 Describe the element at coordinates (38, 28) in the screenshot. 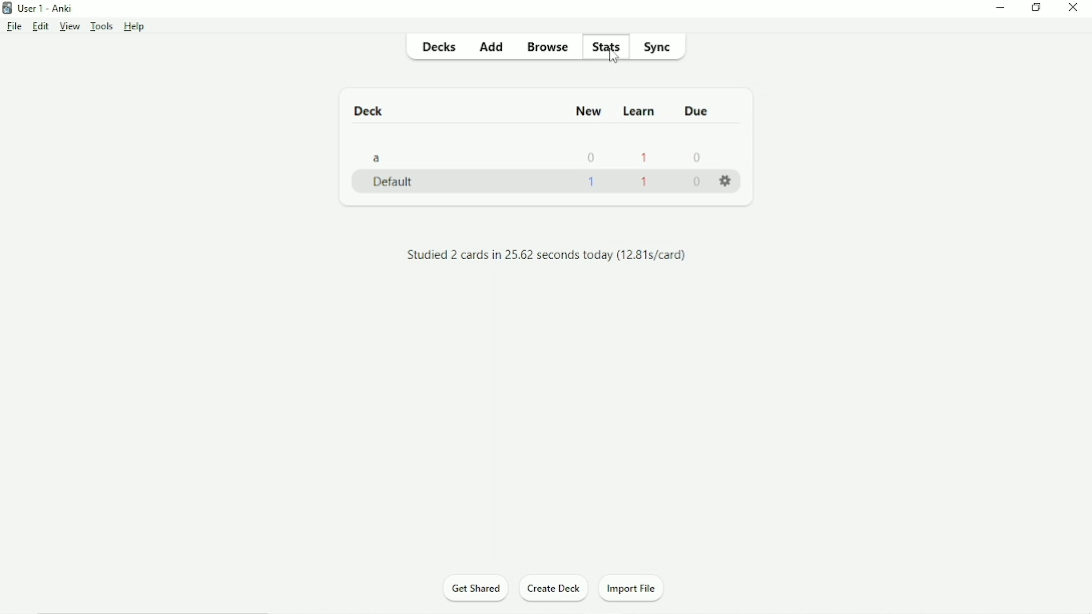

I see `Edit` at that location.